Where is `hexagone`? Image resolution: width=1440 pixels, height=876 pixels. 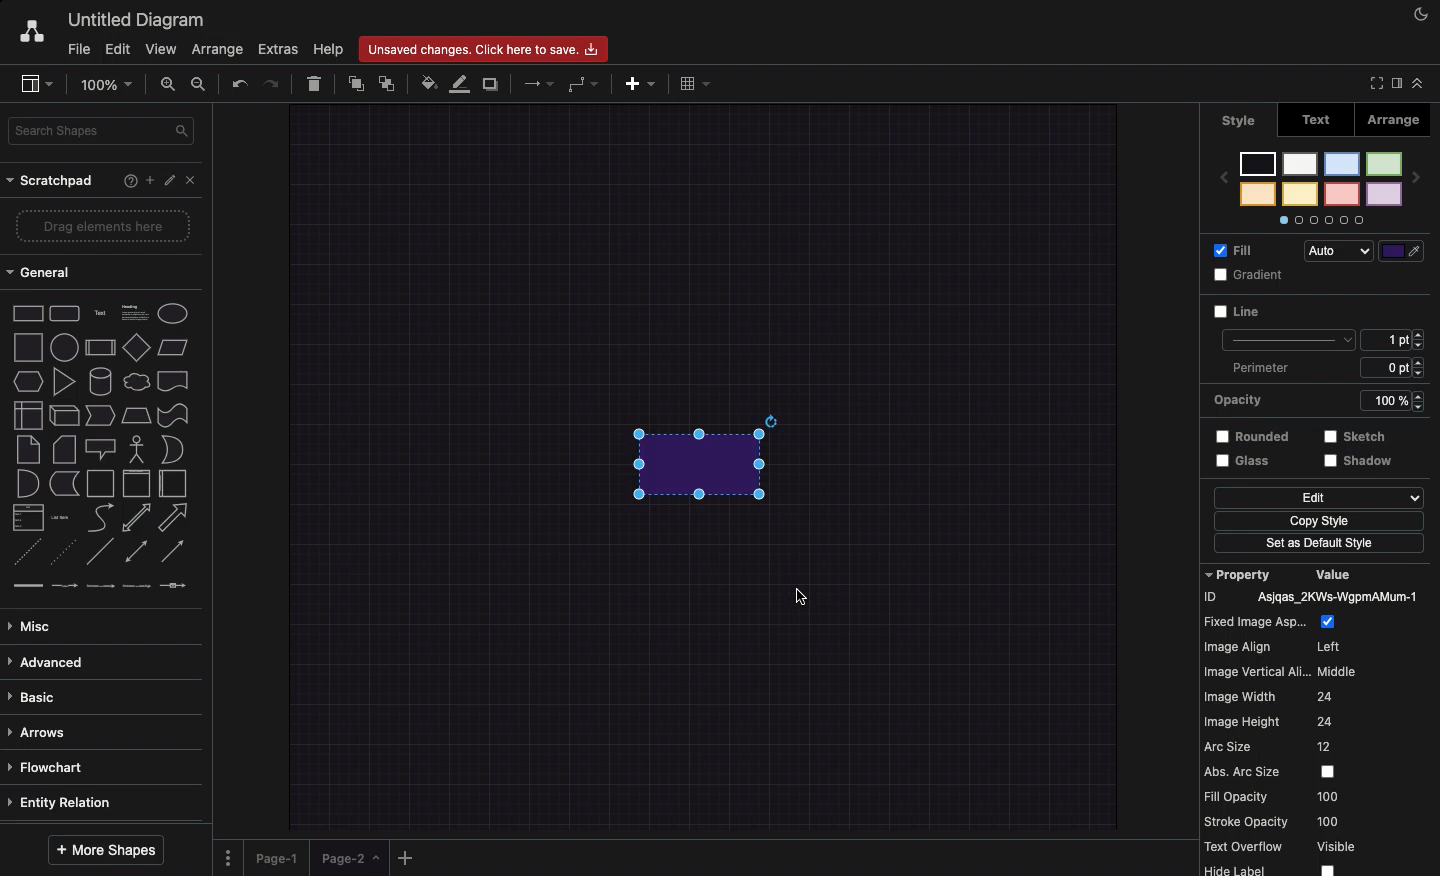
hexagone is located at coordinates (27, 379).